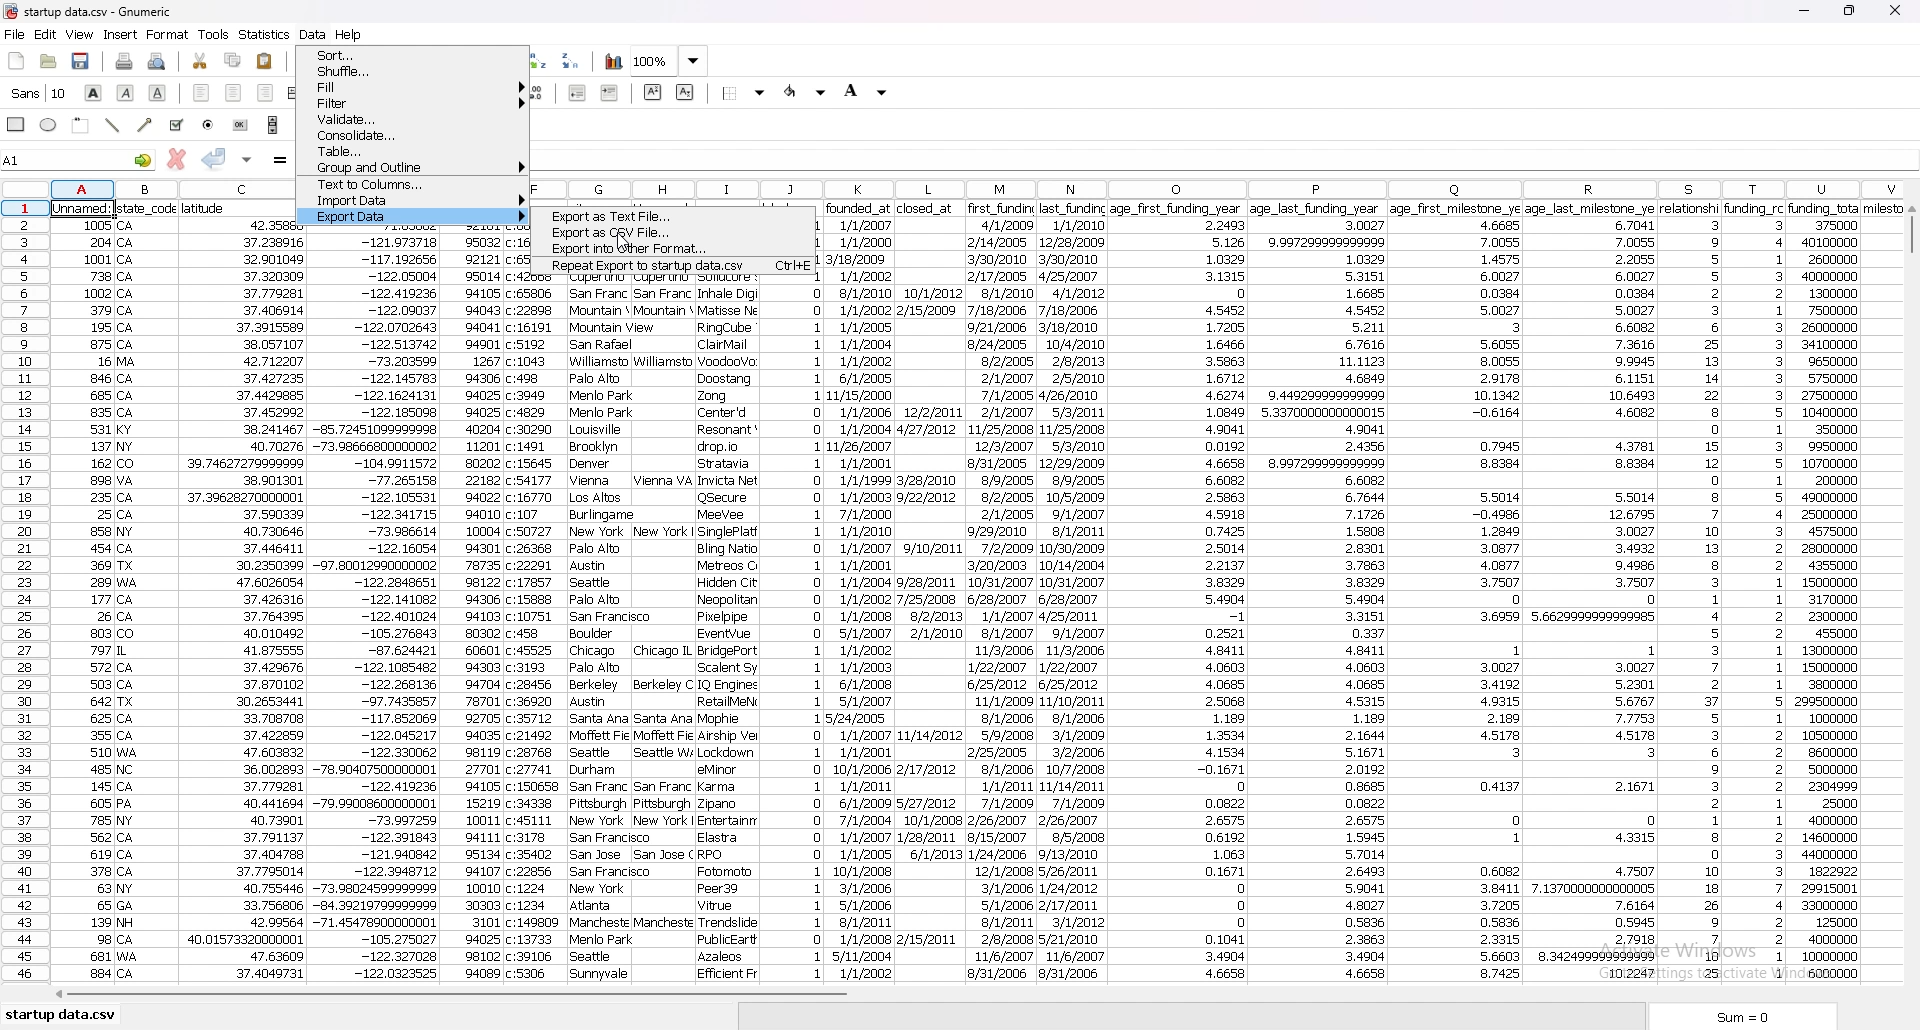 Image resolution: width=1920 pixels, height=1030 pixels. I want to click on file, so click(15, 35).